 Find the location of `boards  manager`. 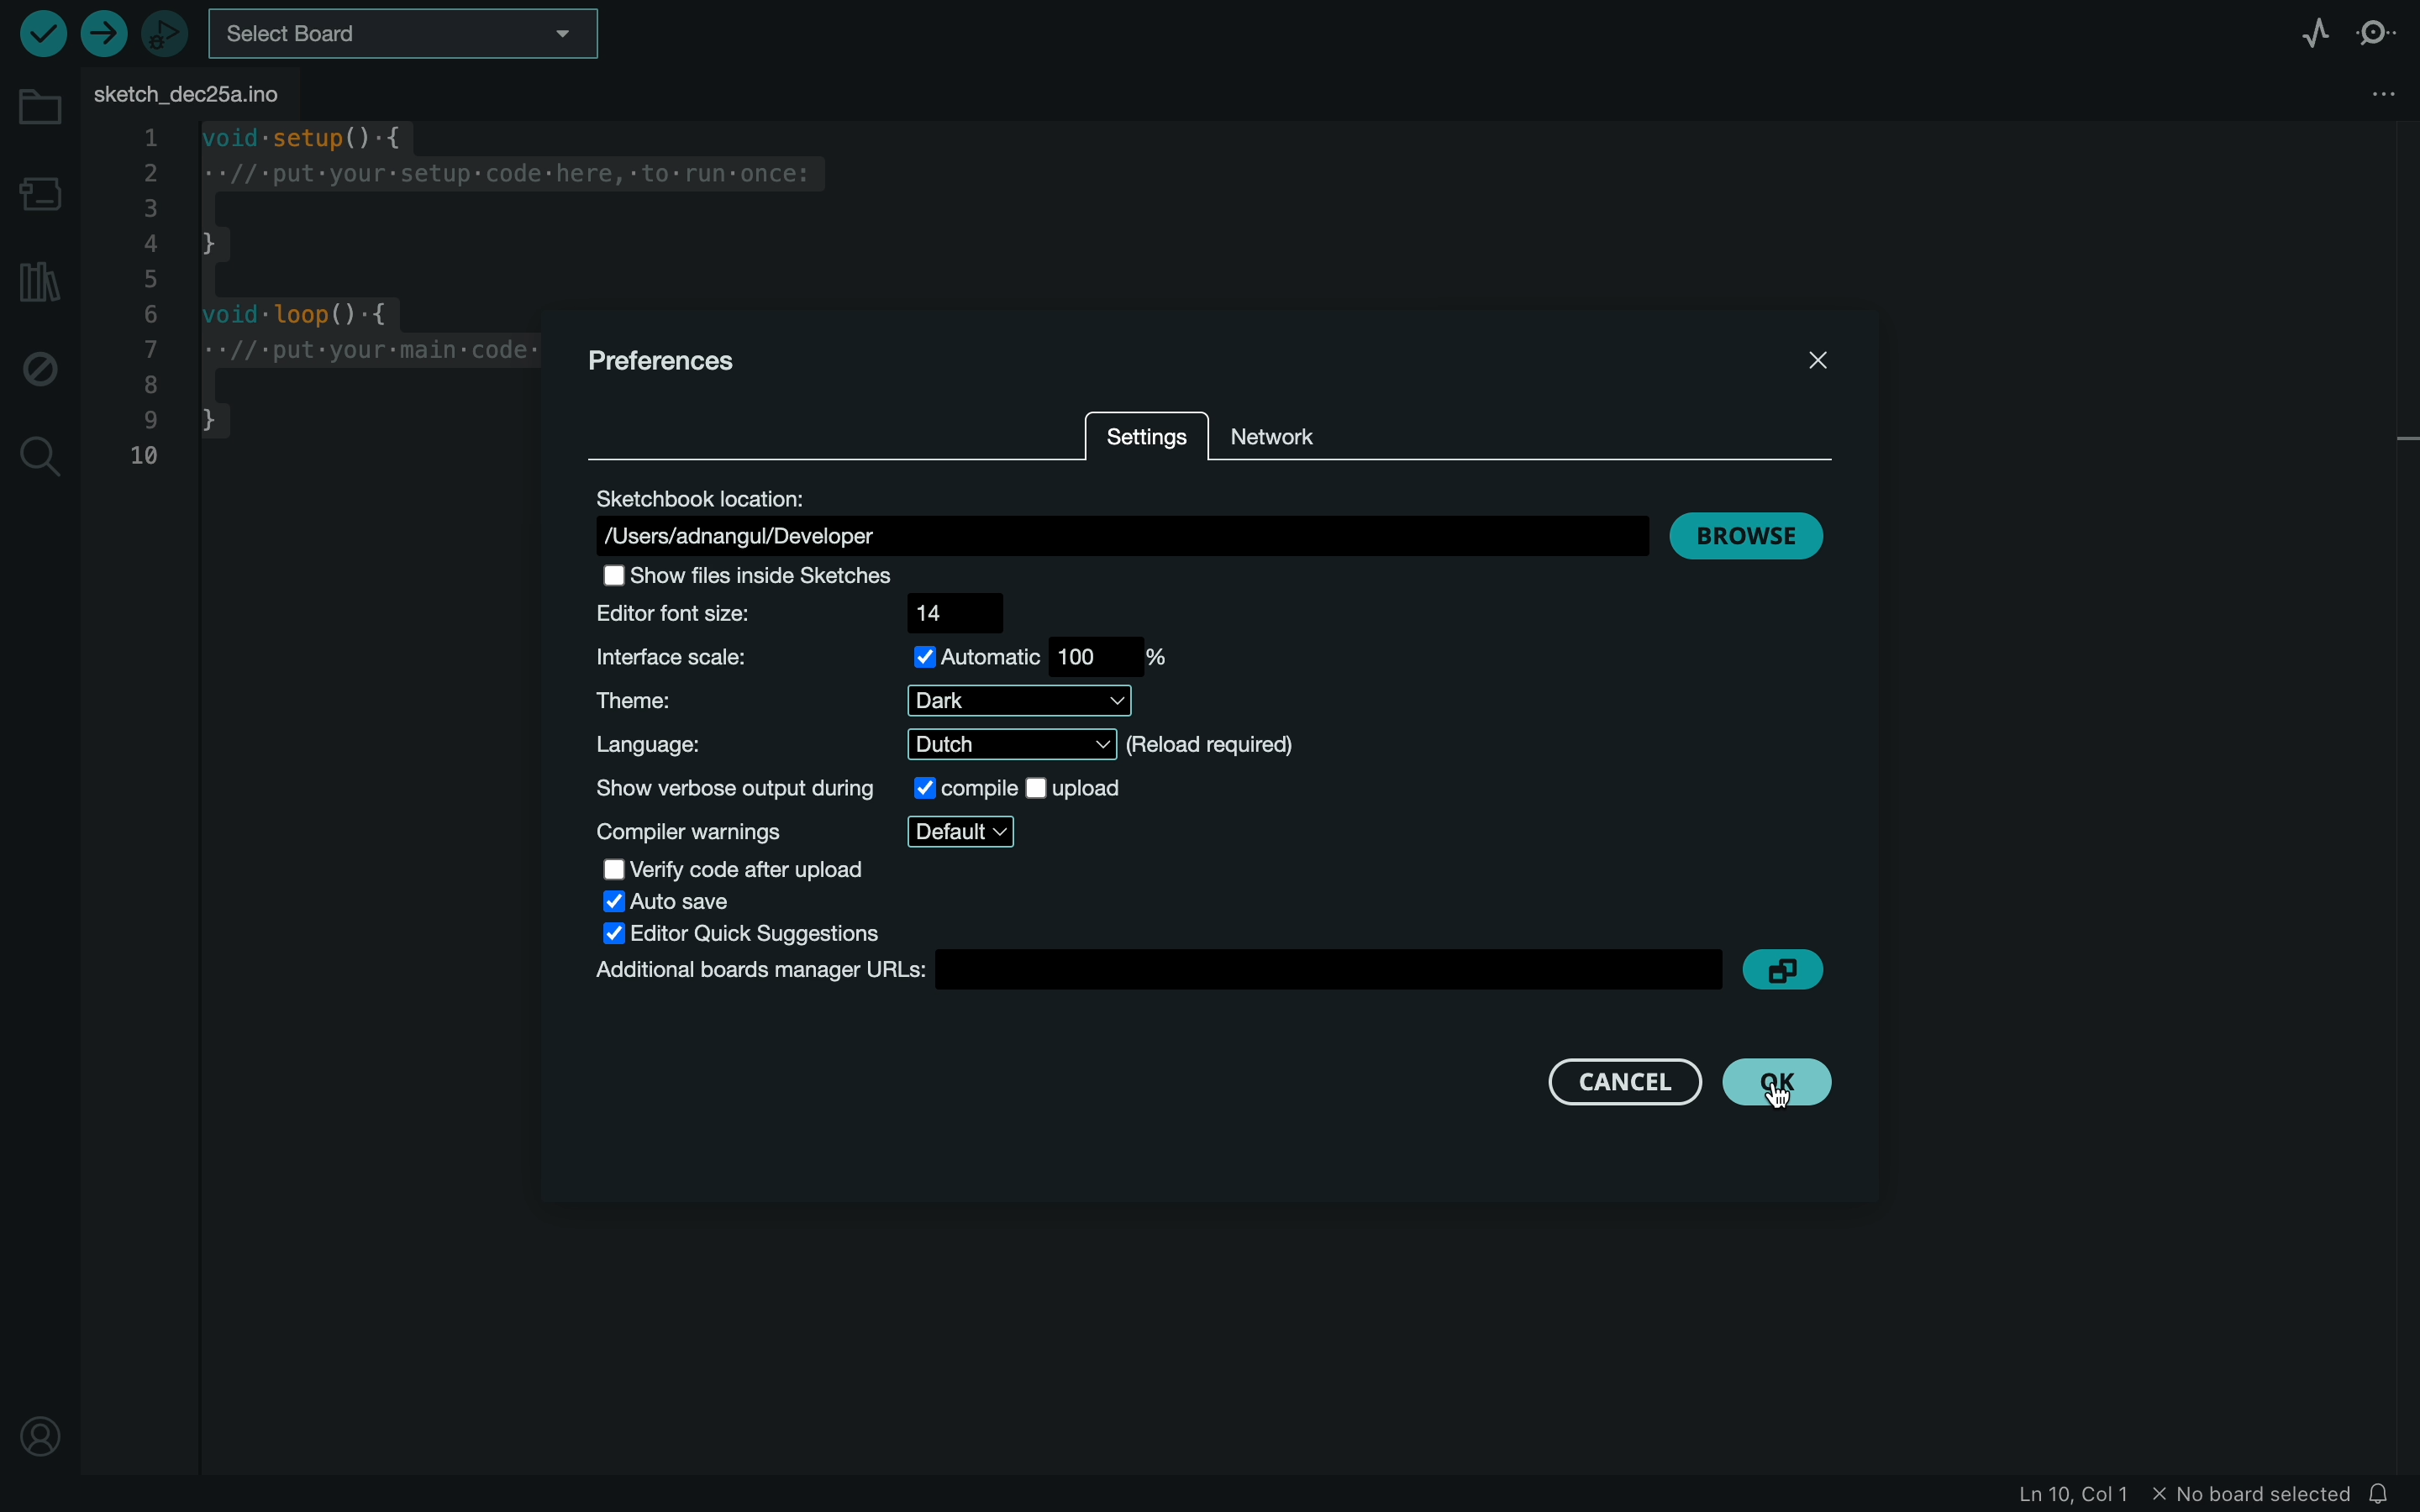

boards  manager is located at coordinates (1161, 975).